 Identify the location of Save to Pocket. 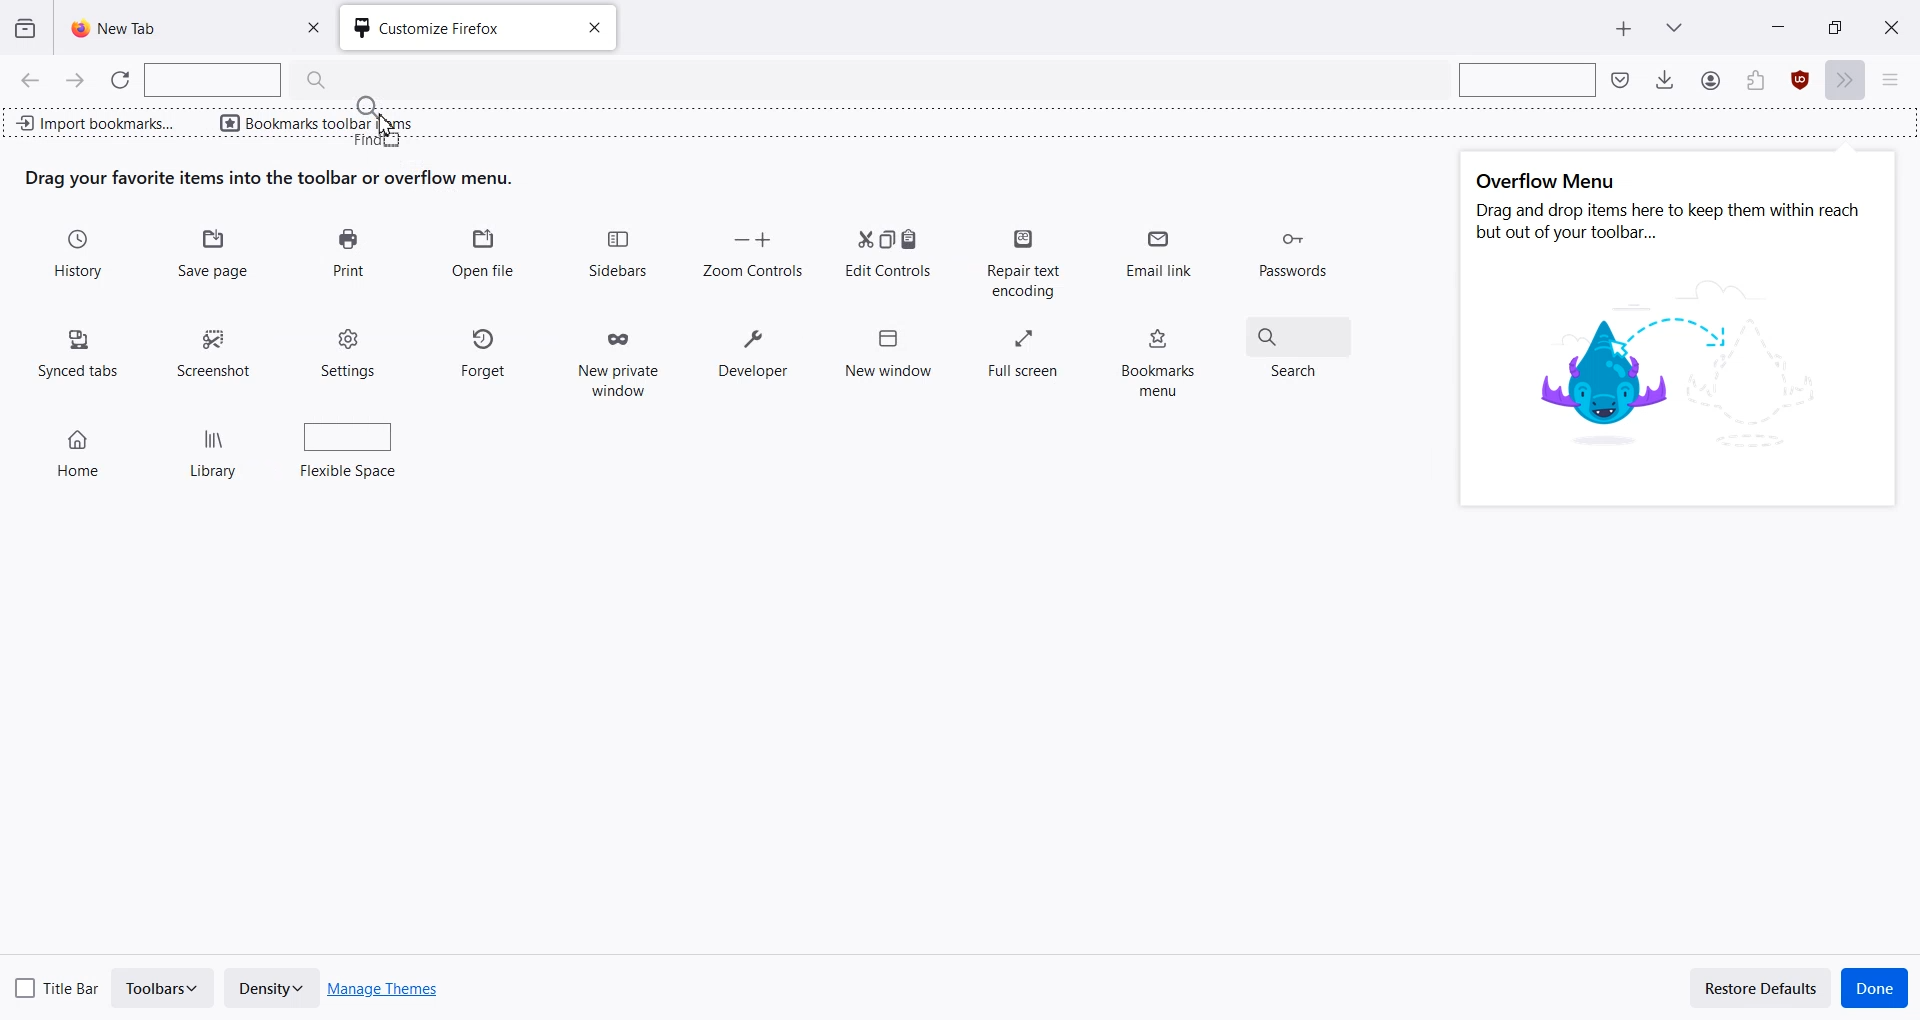
(1709, 80).